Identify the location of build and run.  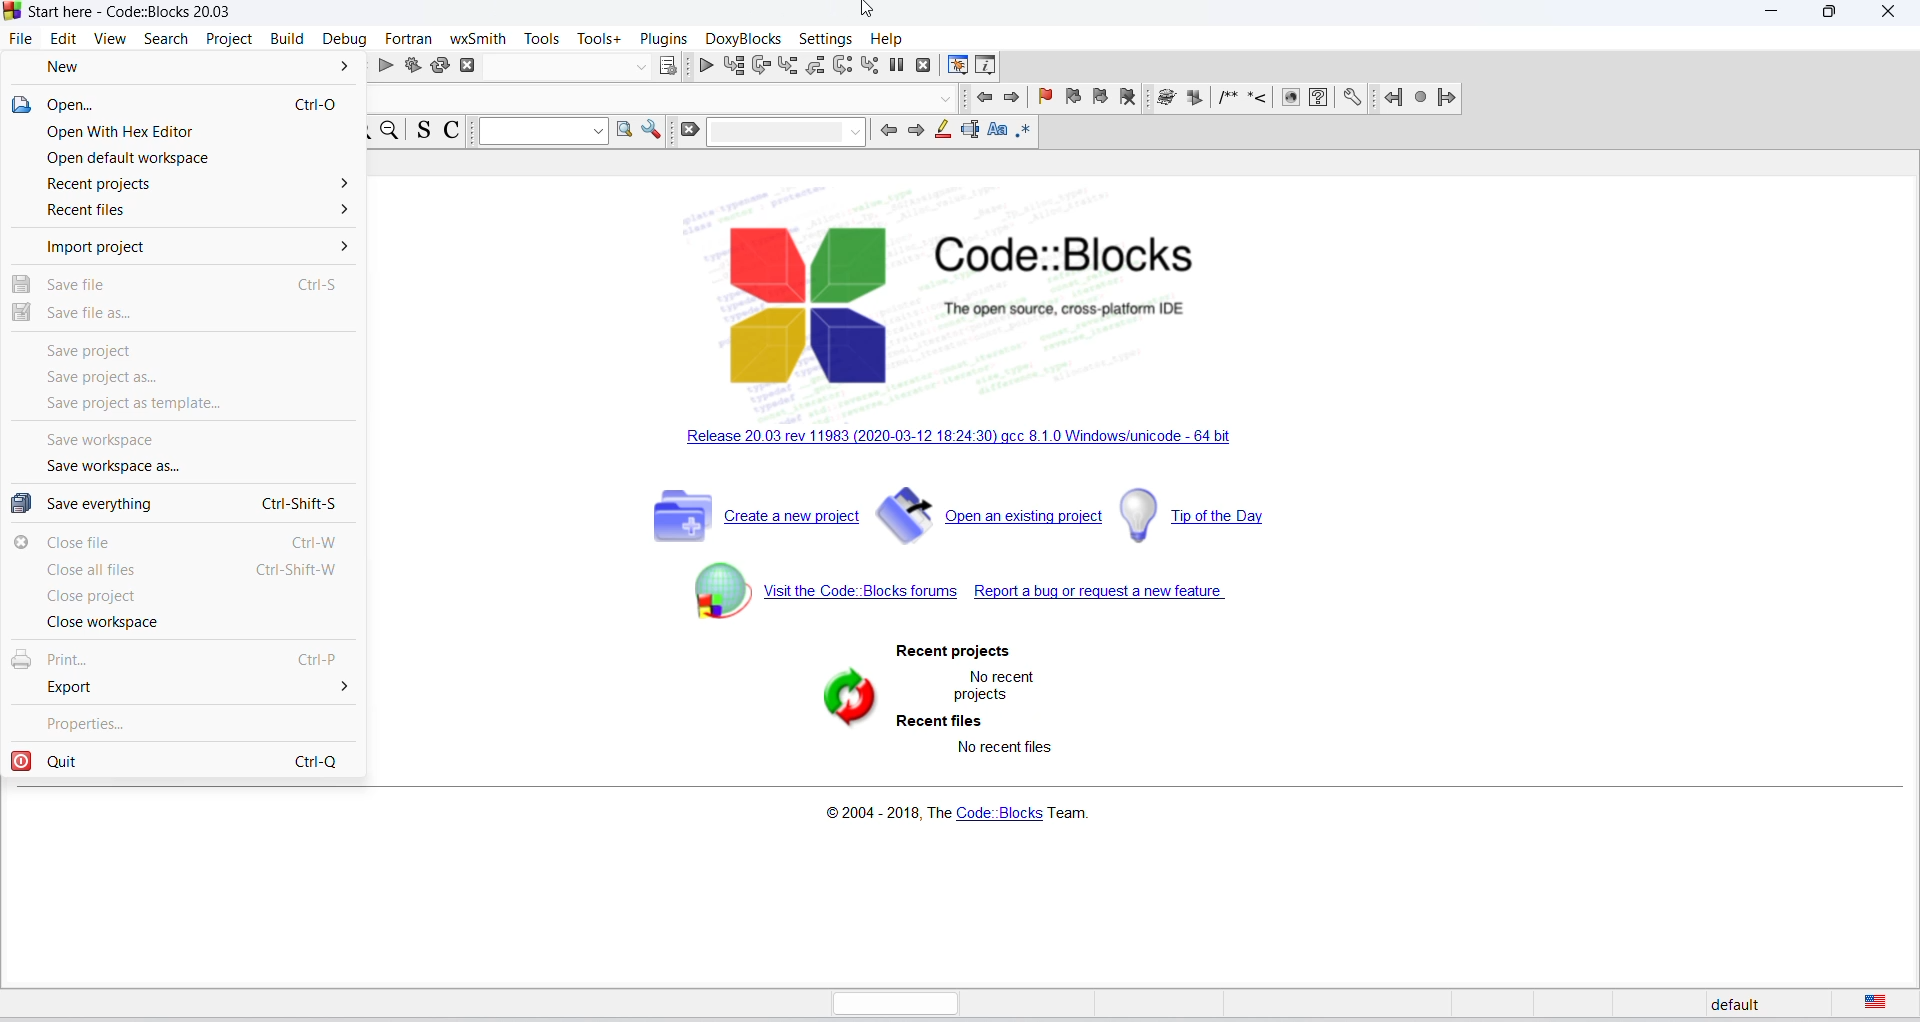
(410, 68).